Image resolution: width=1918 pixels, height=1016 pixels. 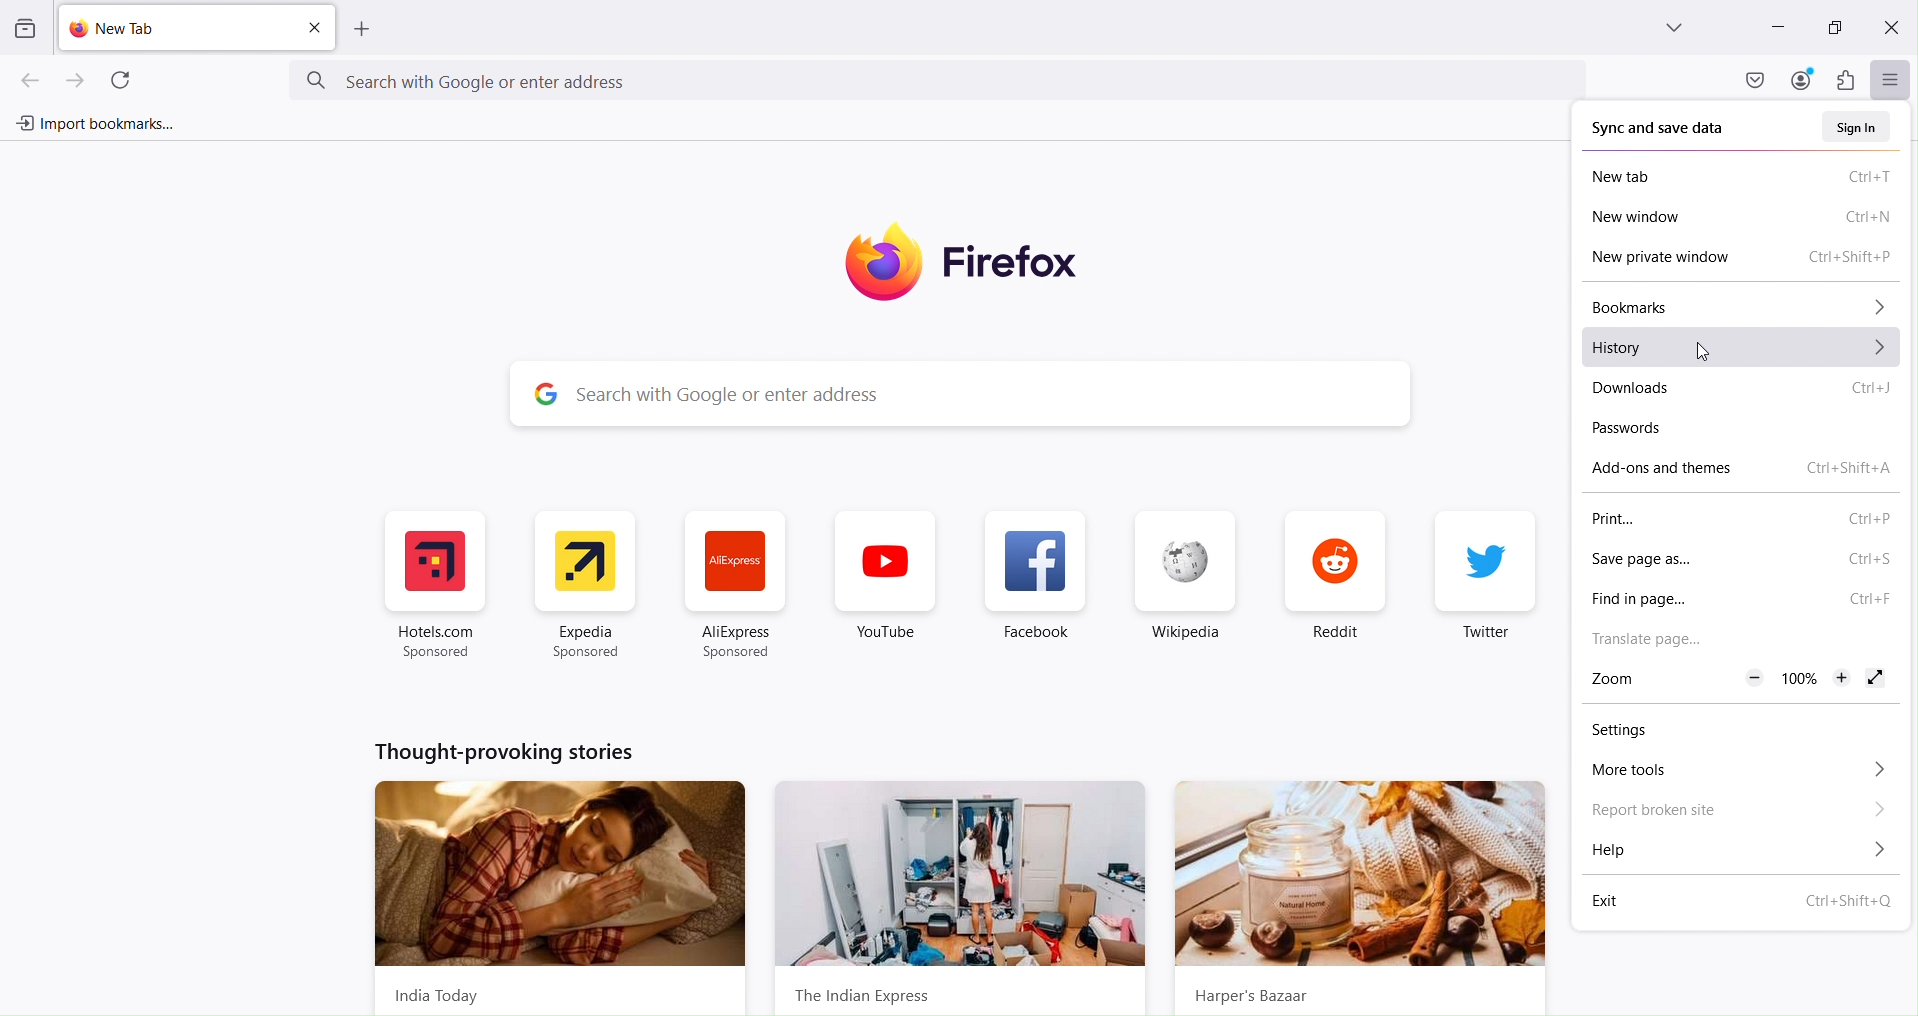 What do you see at coordinates (1332, 586) in the screenshot?
I see `Reddit Shortcut` at bounding box center [1332, 586].